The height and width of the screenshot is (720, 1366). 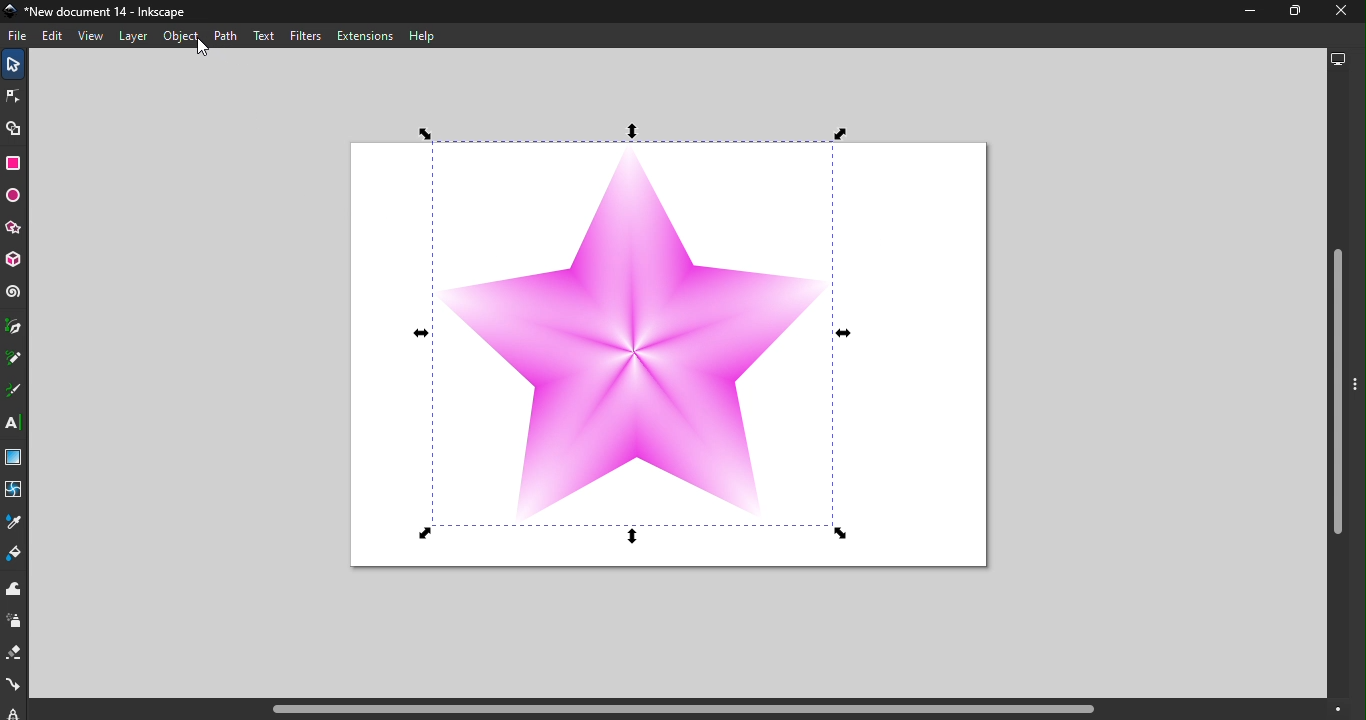 I want to click on Text, so click(x=263, y=35).